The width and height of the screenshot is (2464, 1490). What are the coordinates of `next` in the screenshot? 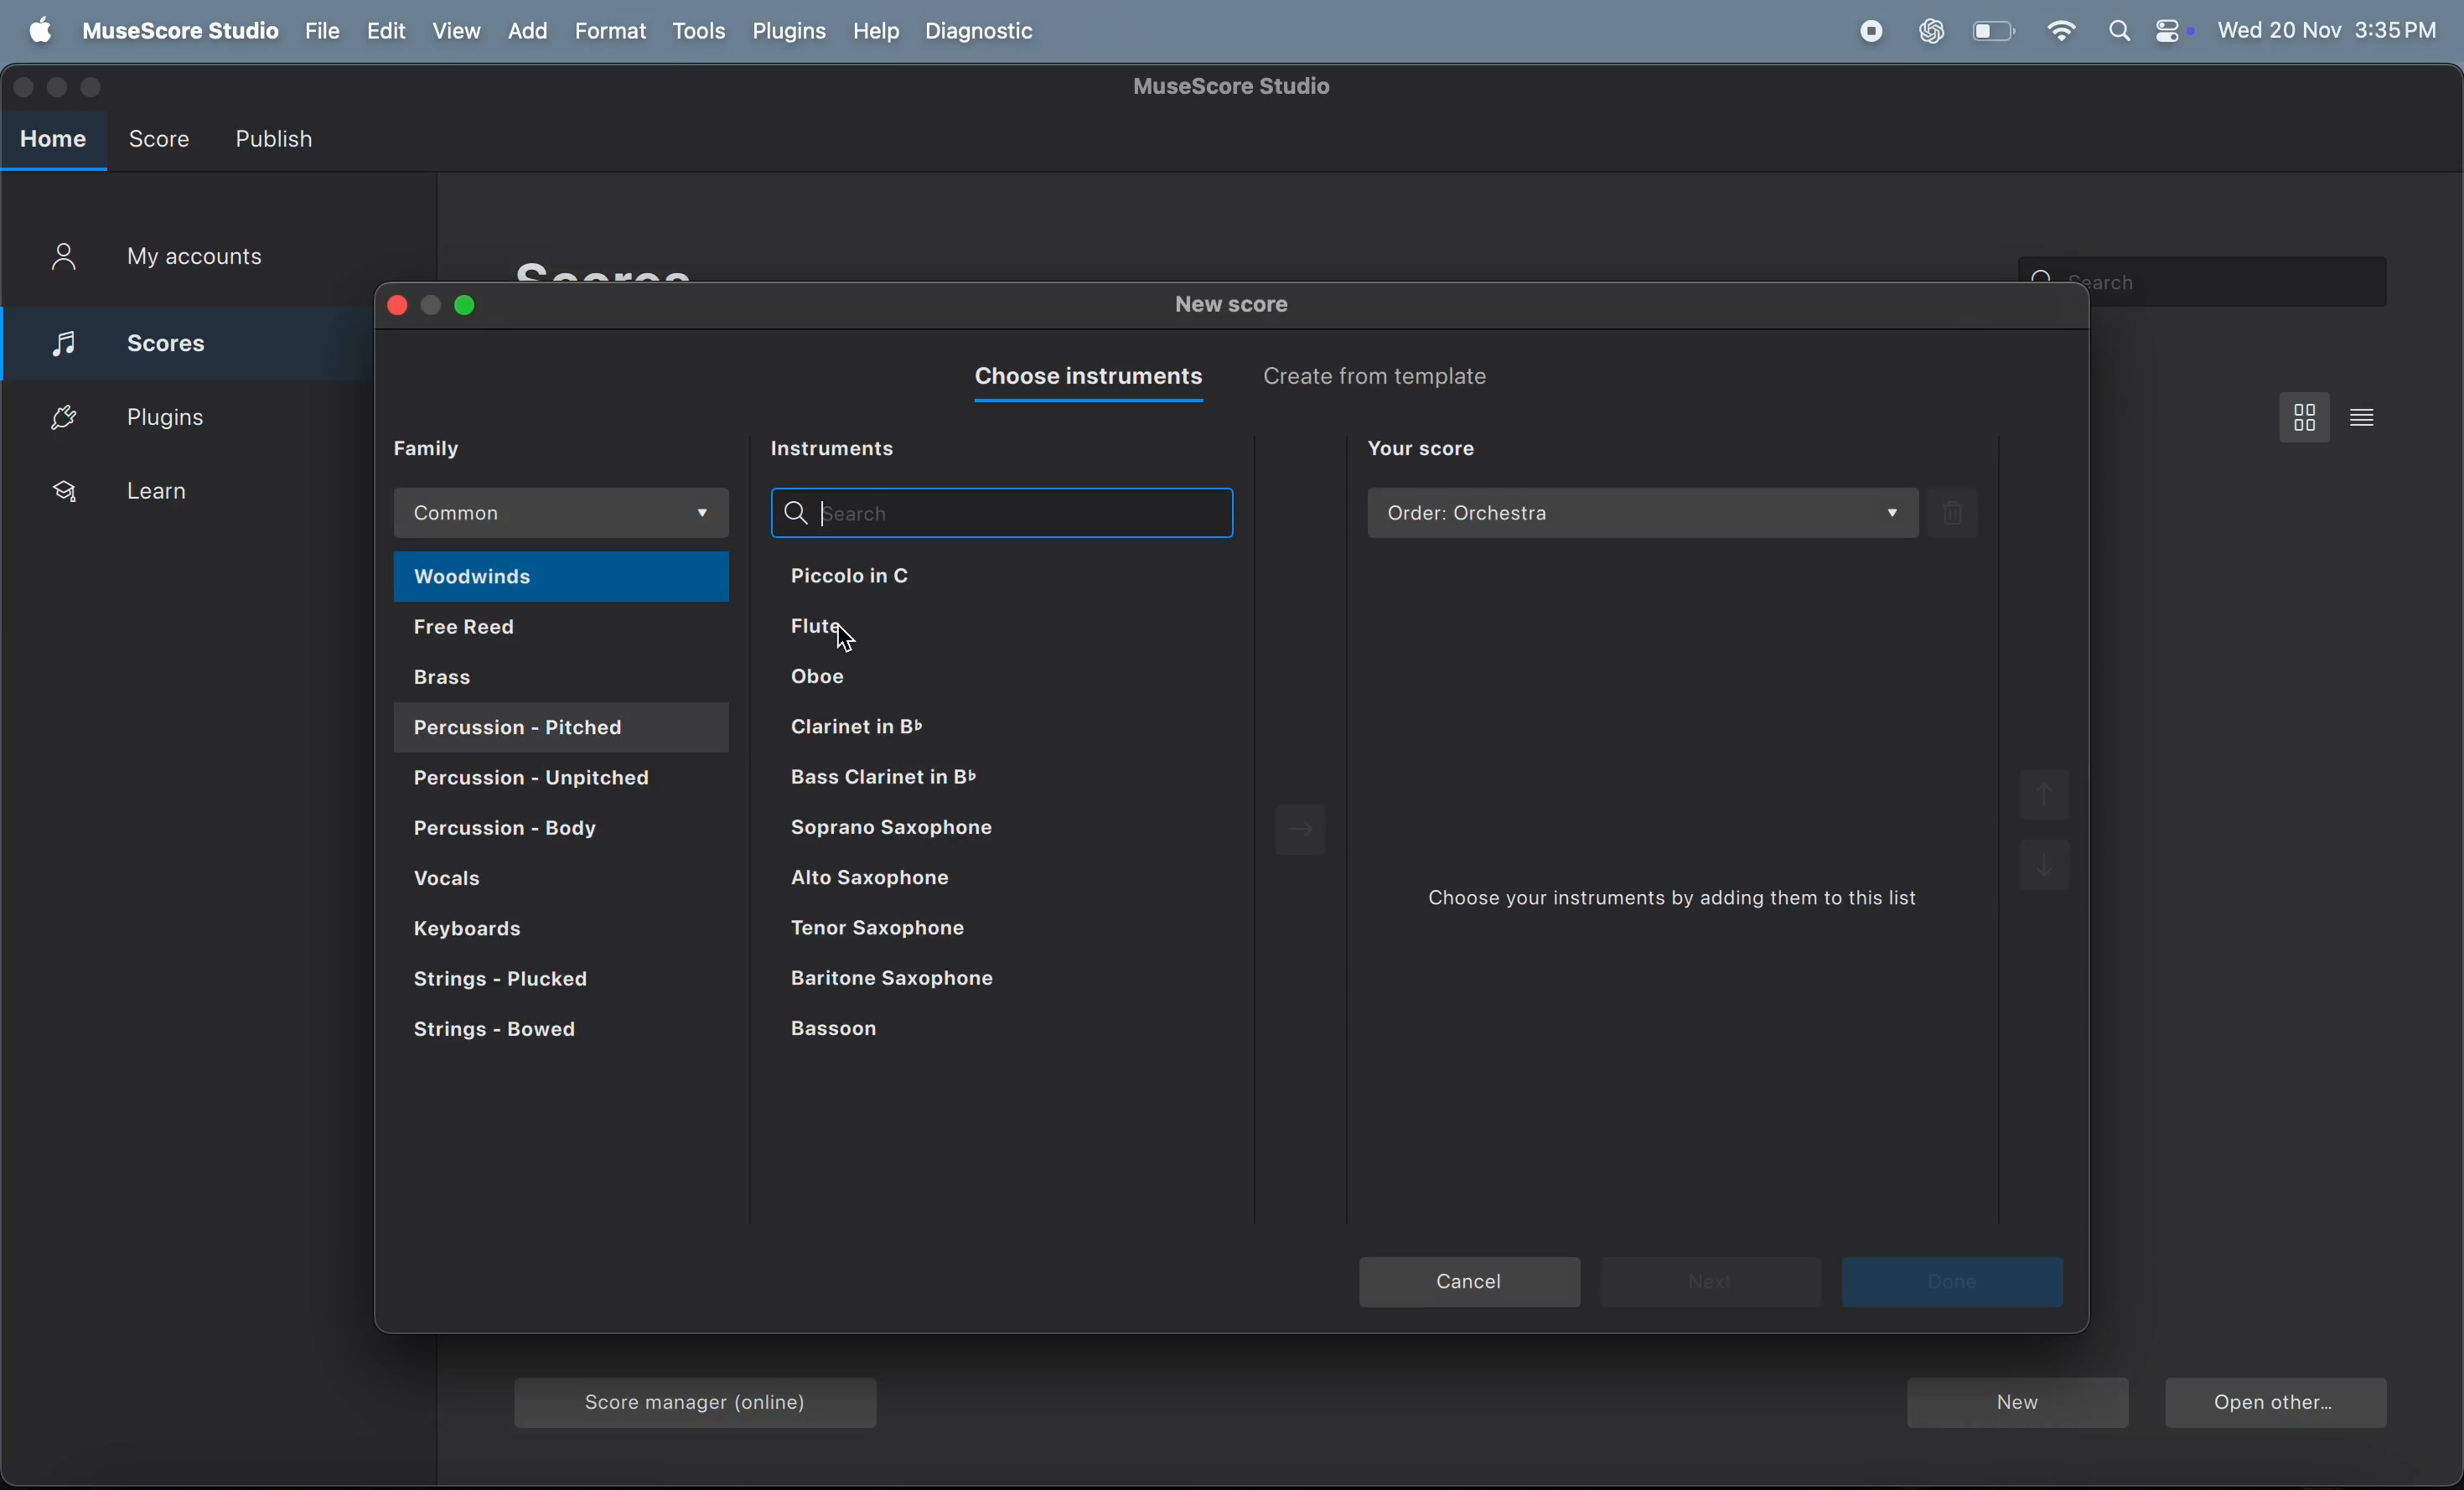 It's located at (1711, 1280).